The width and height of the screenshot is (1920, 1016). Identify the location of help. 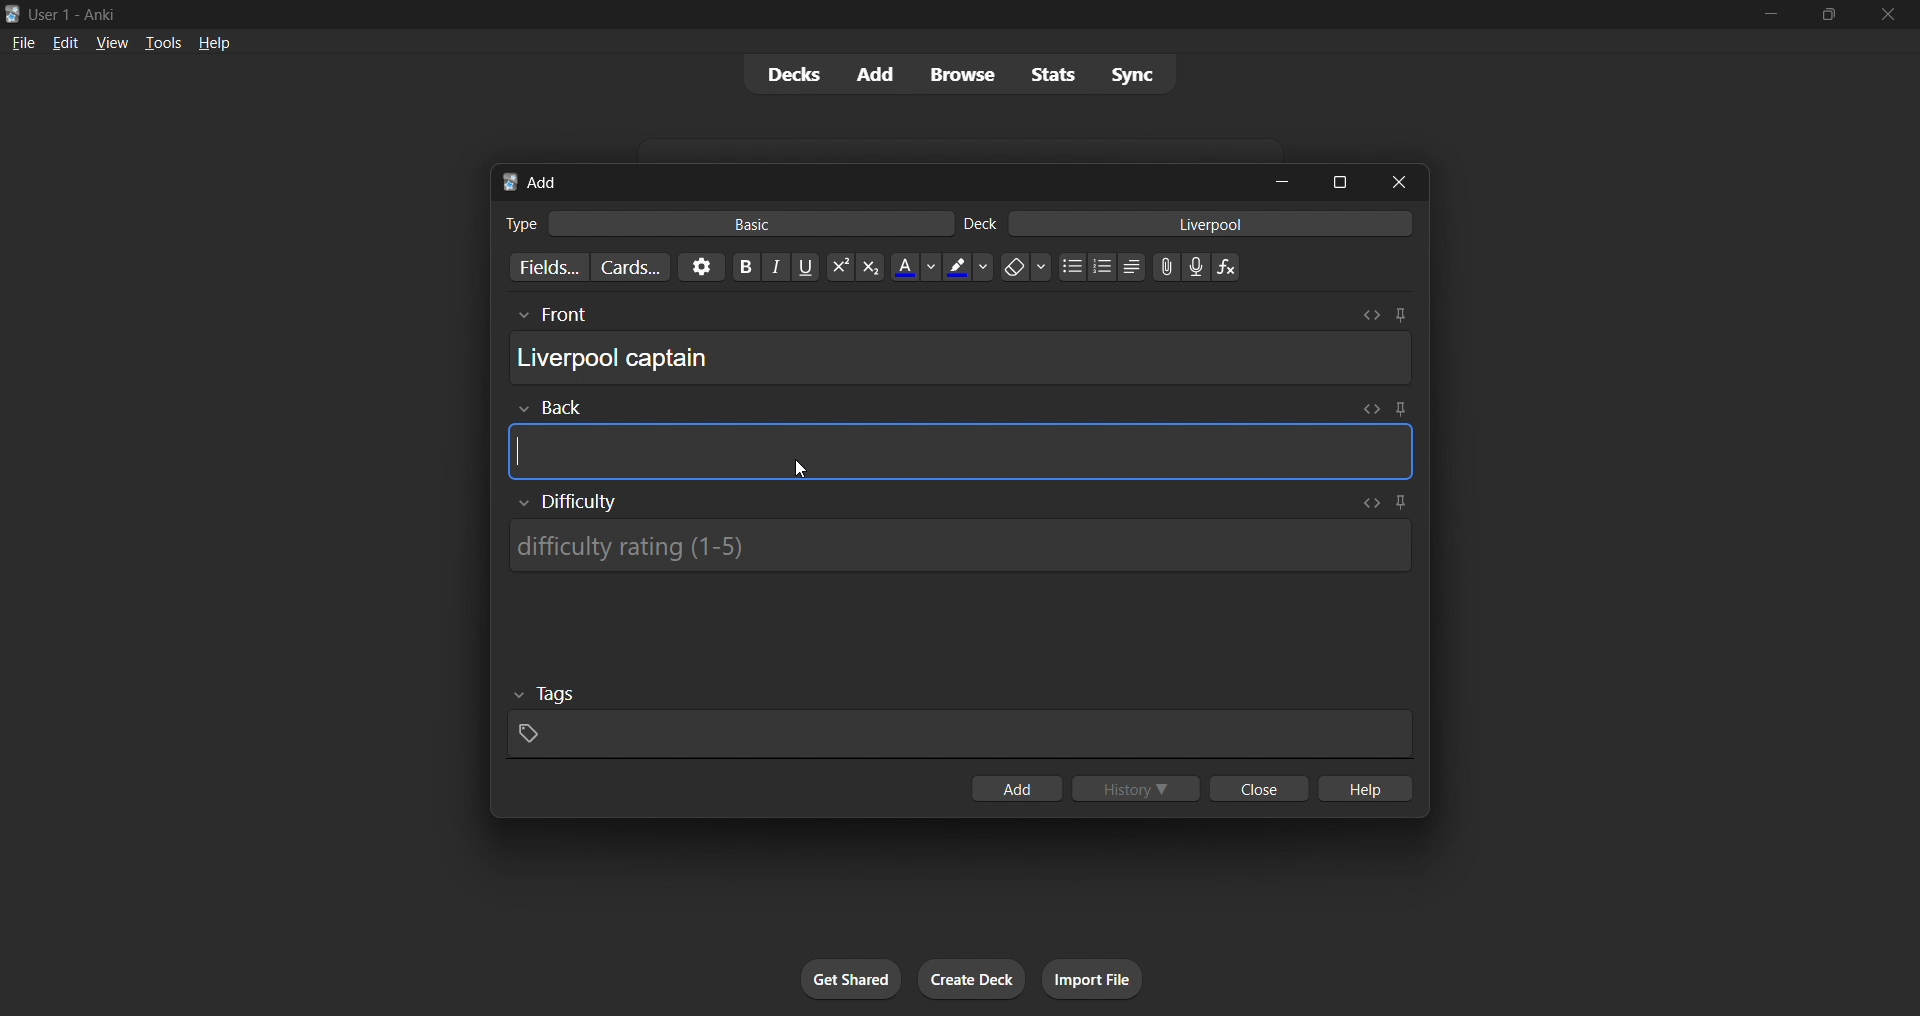
(214, 43).